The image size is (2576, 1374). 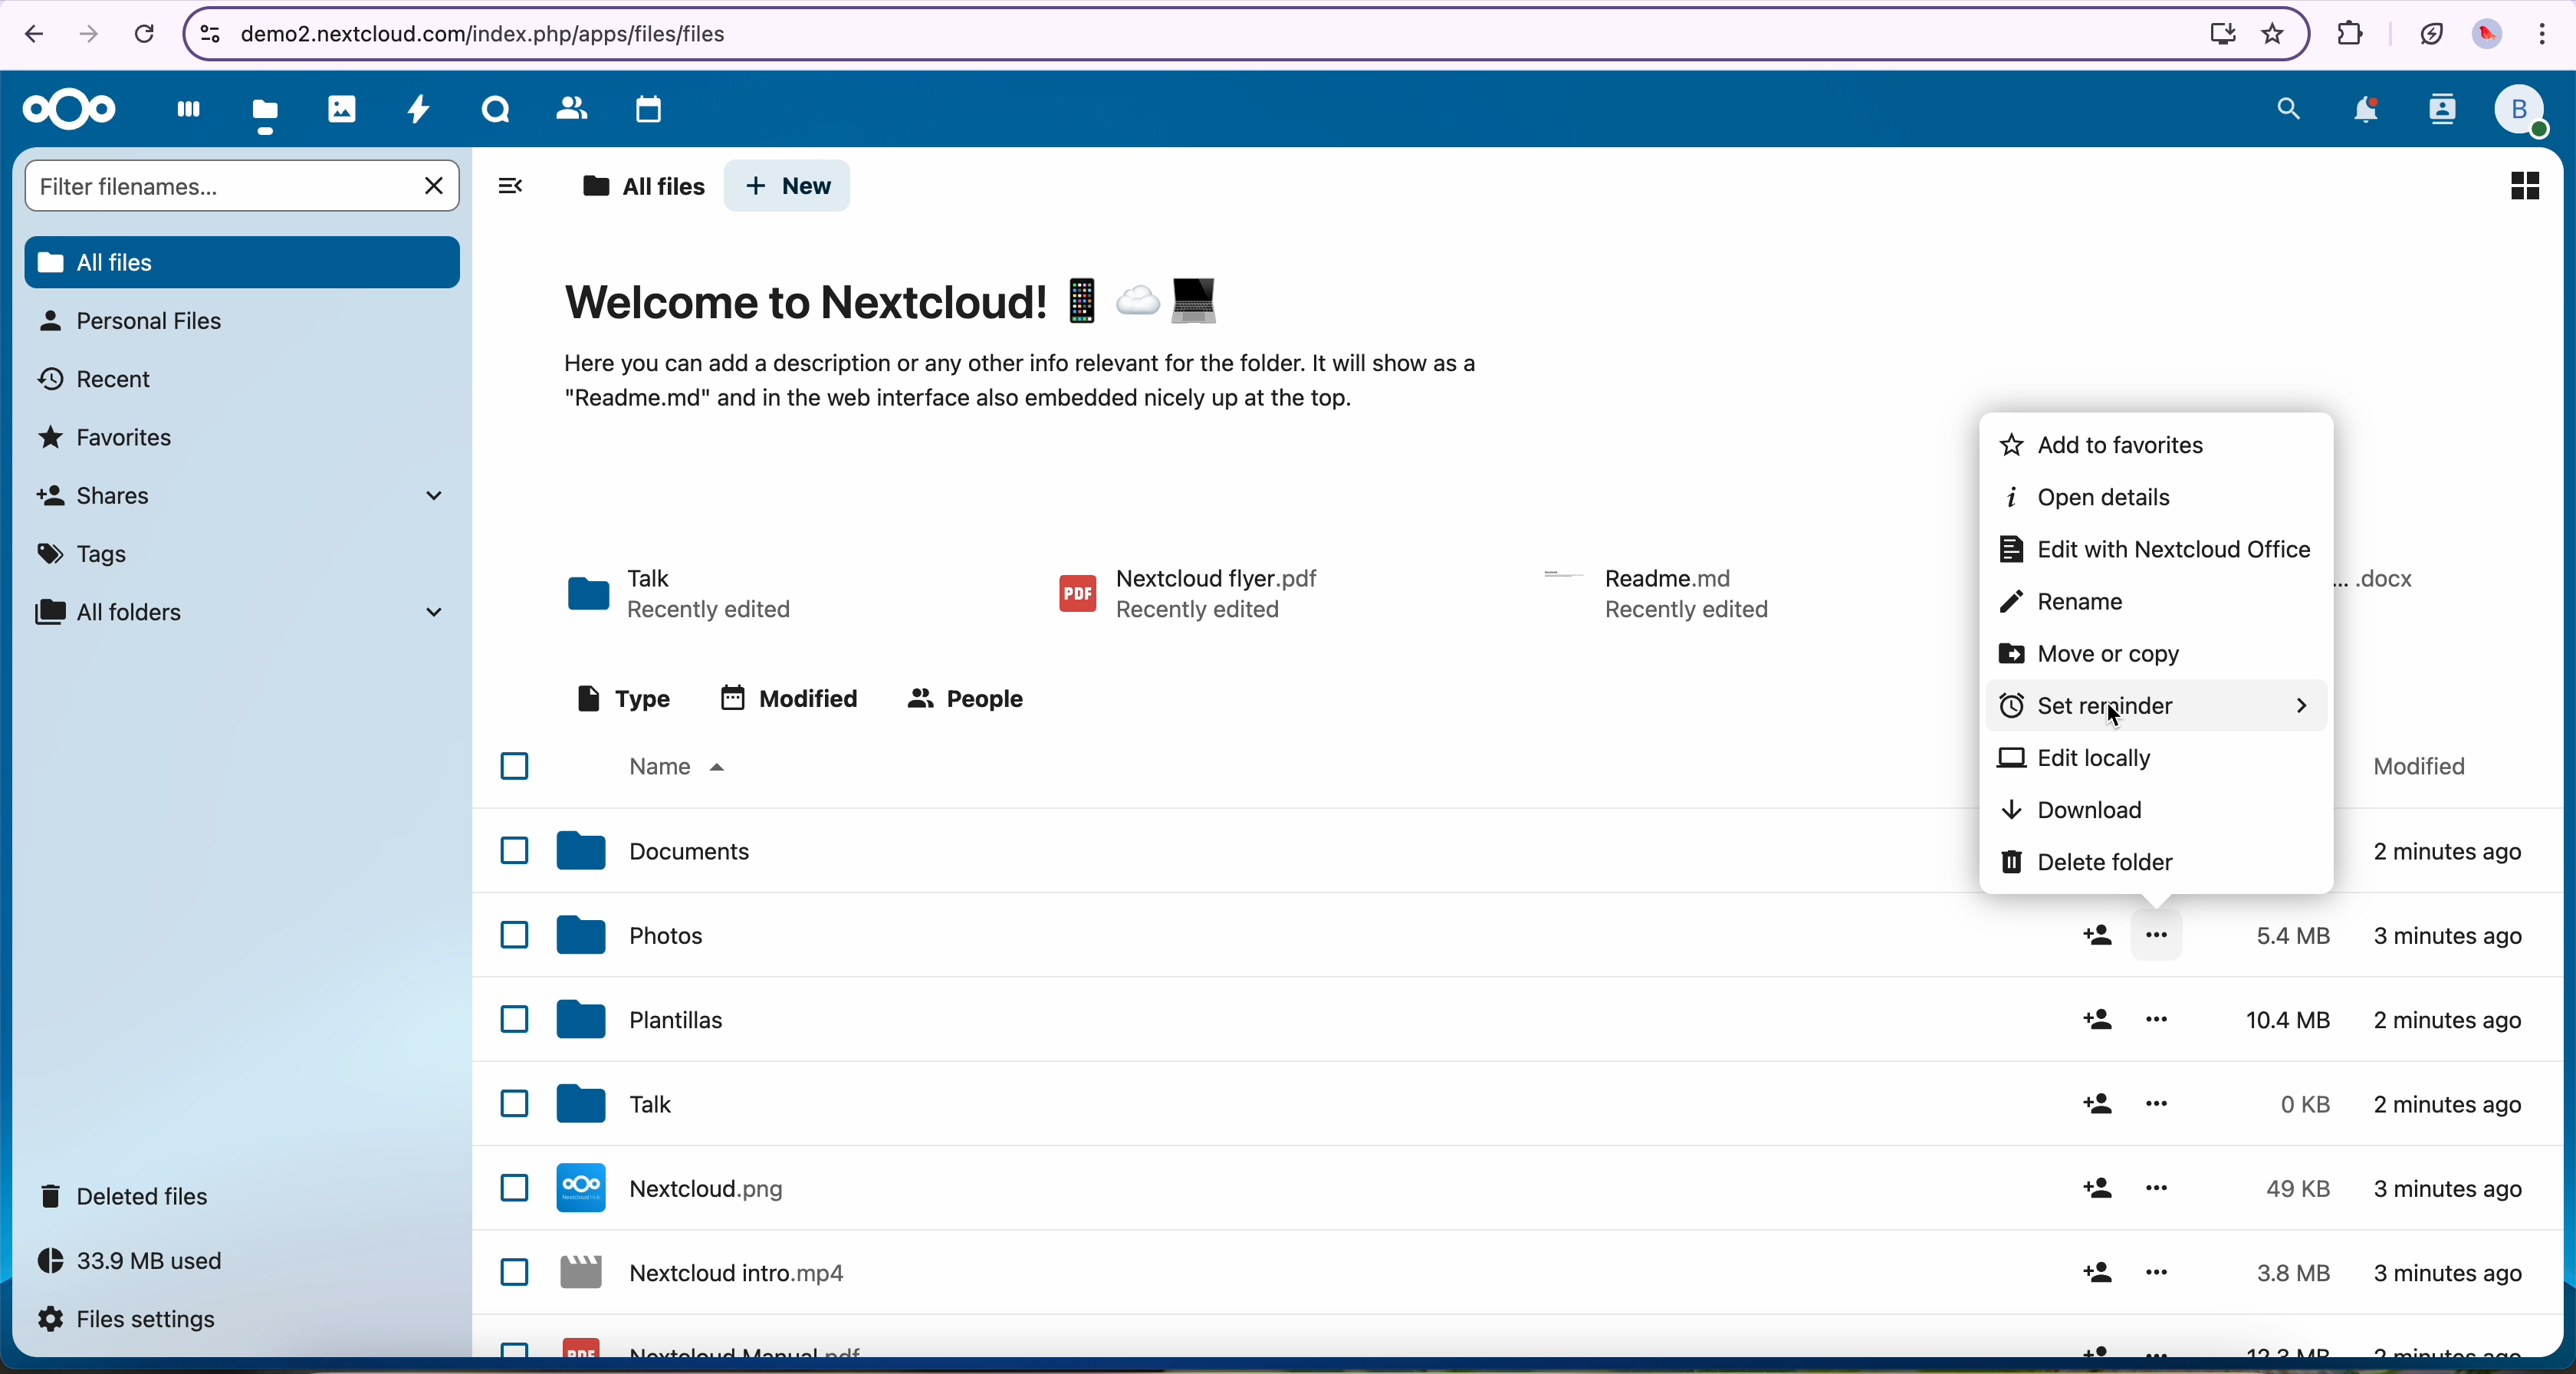 I want to click on delete folder, so click(x=2088, y=862).